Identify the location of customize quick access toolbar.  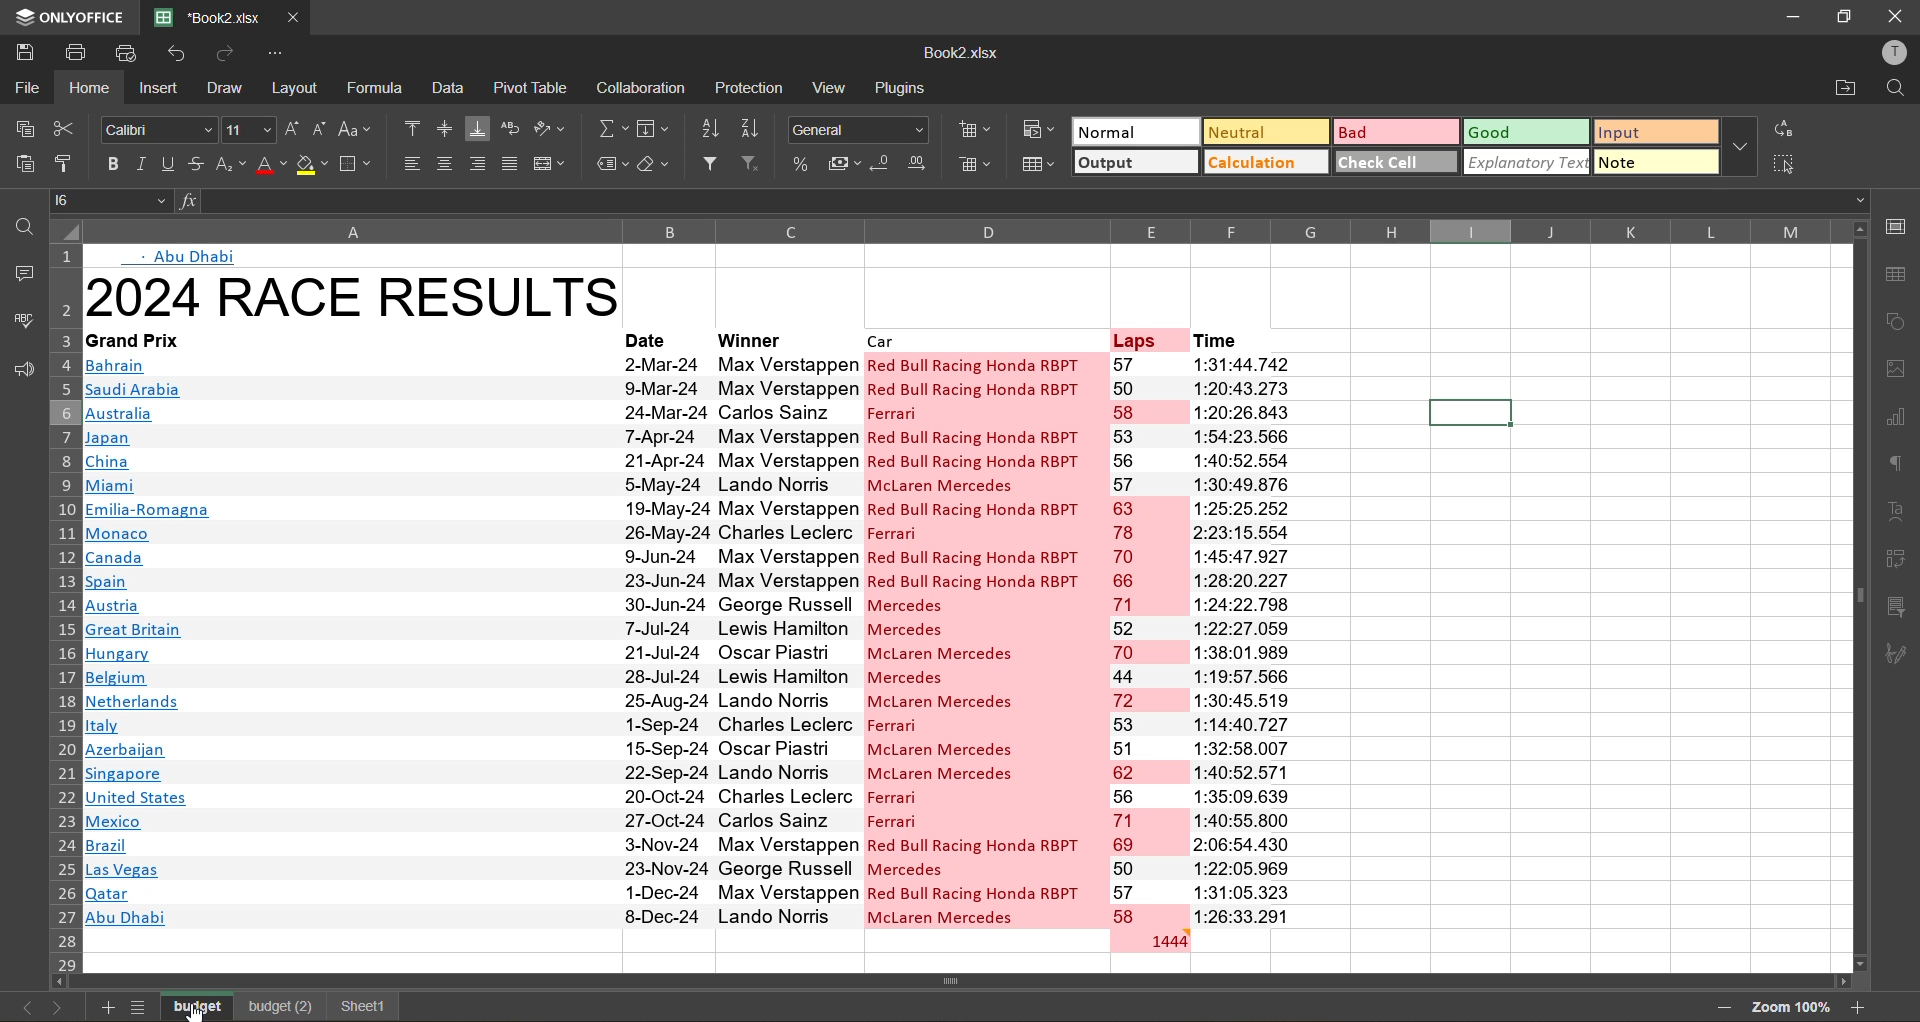
(276, 53).